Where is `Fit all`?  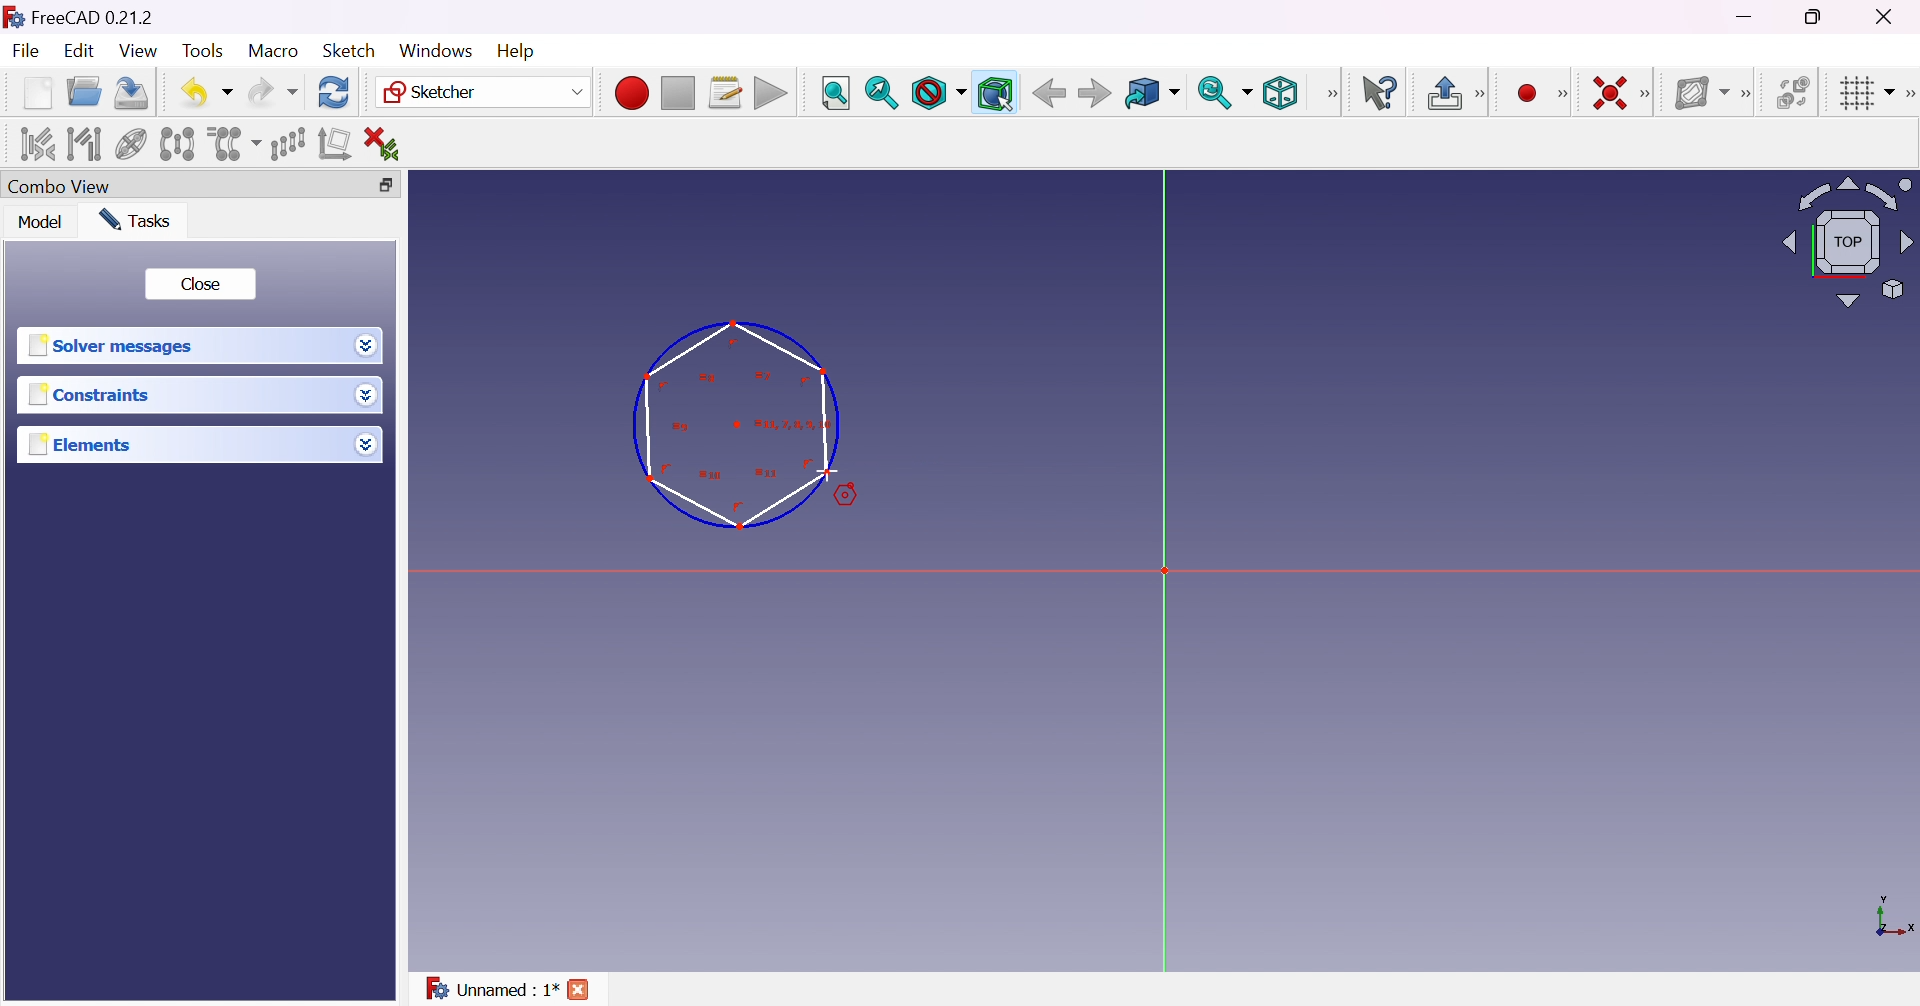 Fit all is located at coordinates (837, 94).